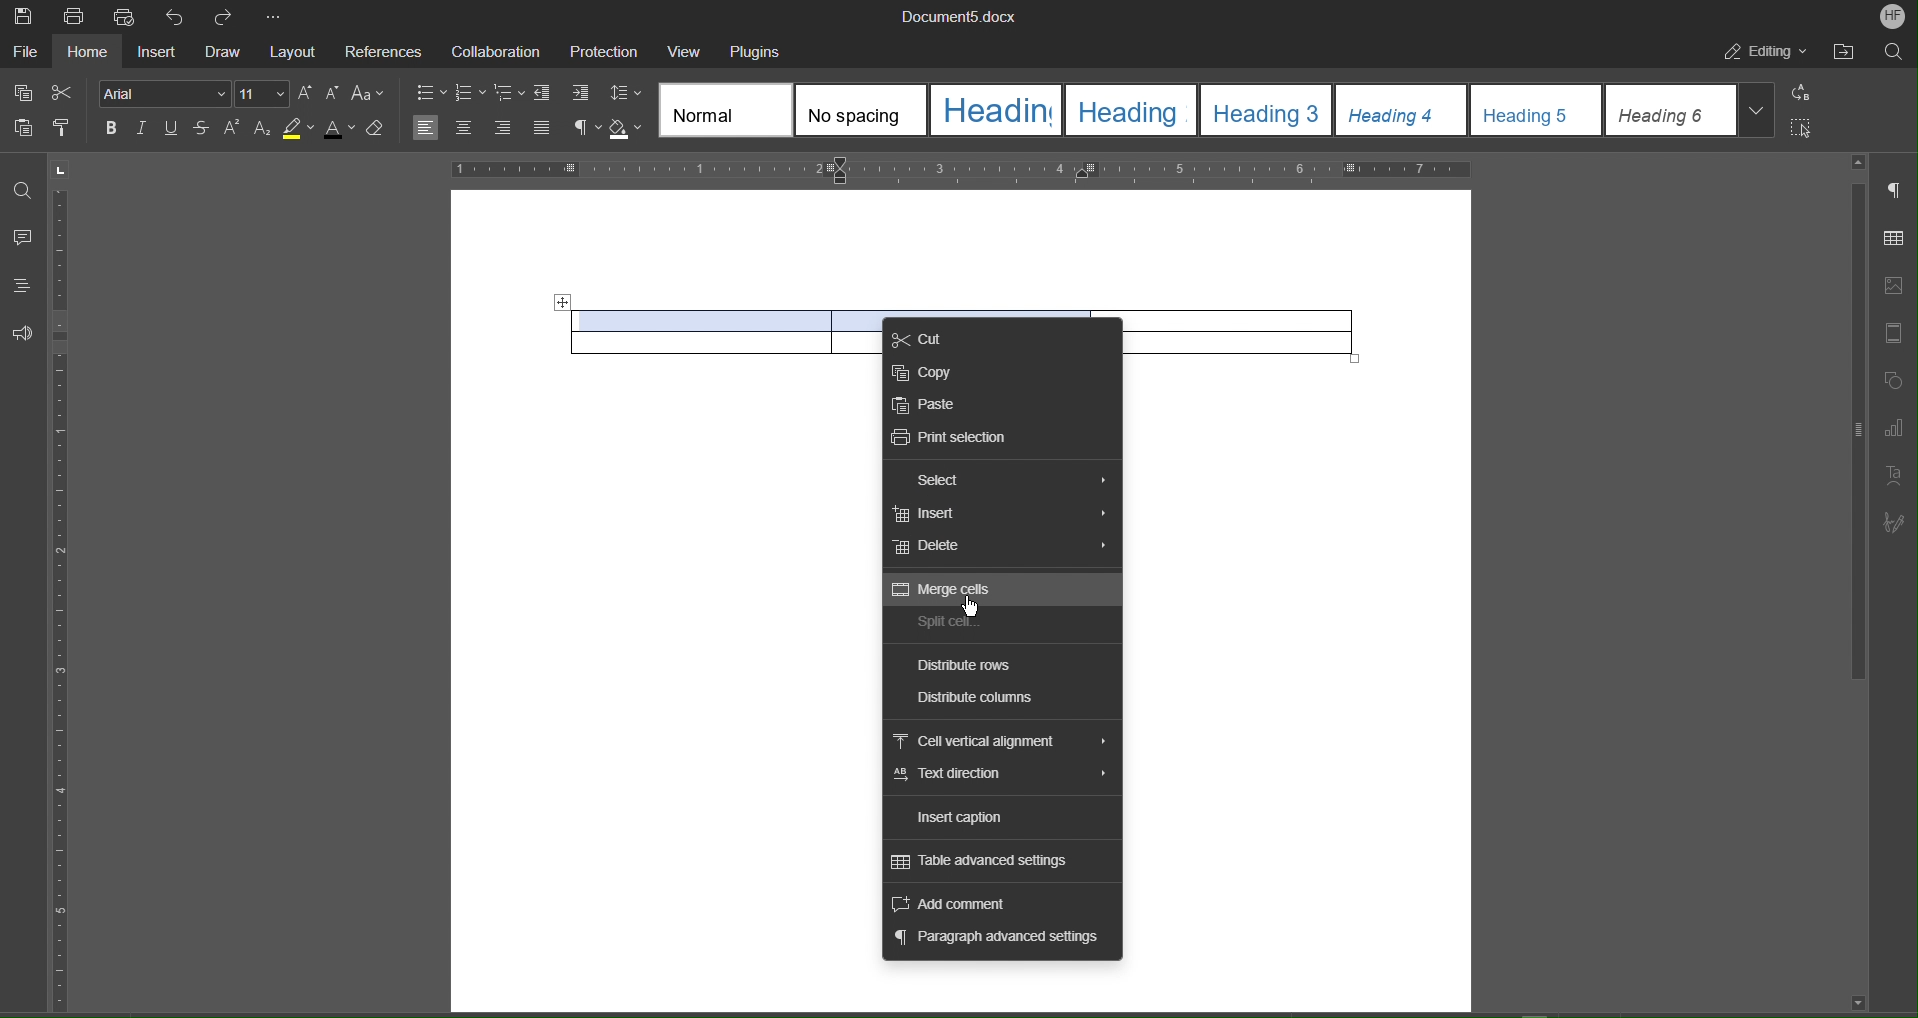 The height and width of the screenshot is (1018, 1918). What do you see at coordinates (626, 94) in the screenshot?
I see `Line Spacing` at bounding box center [626, 94].